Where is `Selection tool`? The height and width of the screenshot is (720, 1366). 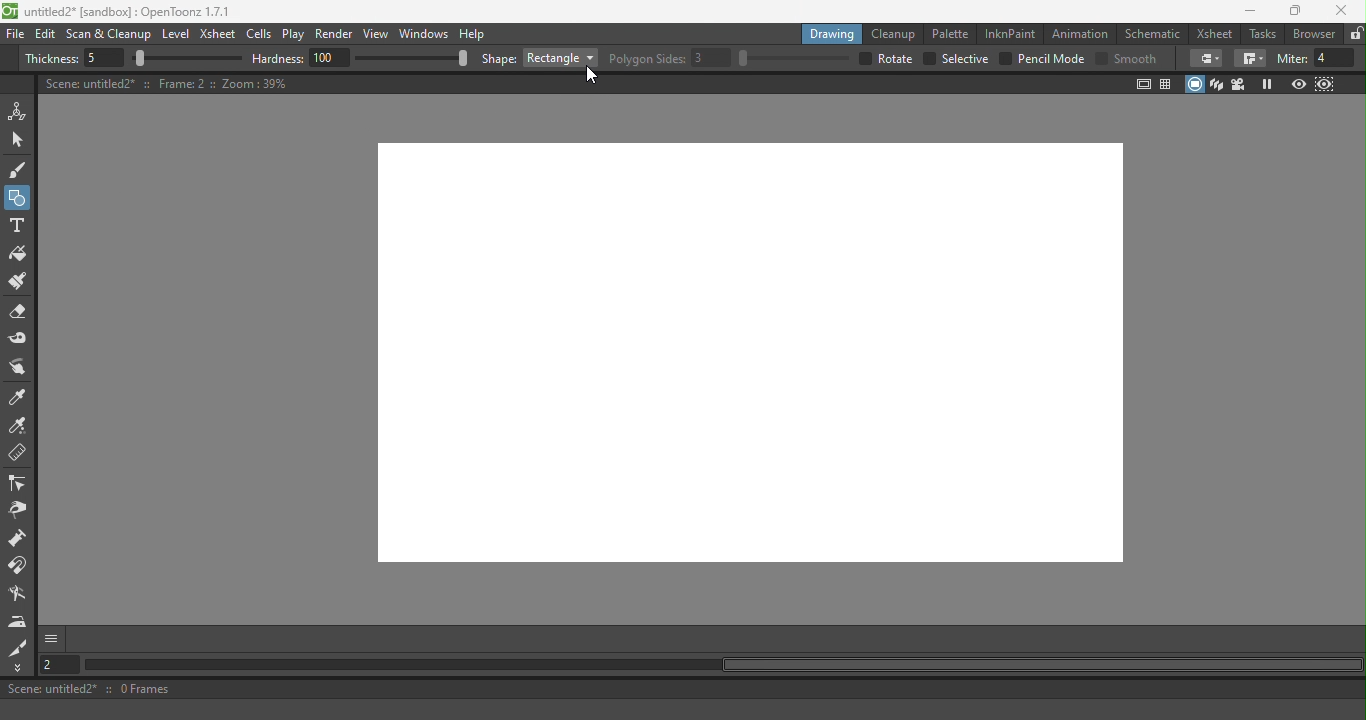
Selection tool is located at coordinates (20, 141).